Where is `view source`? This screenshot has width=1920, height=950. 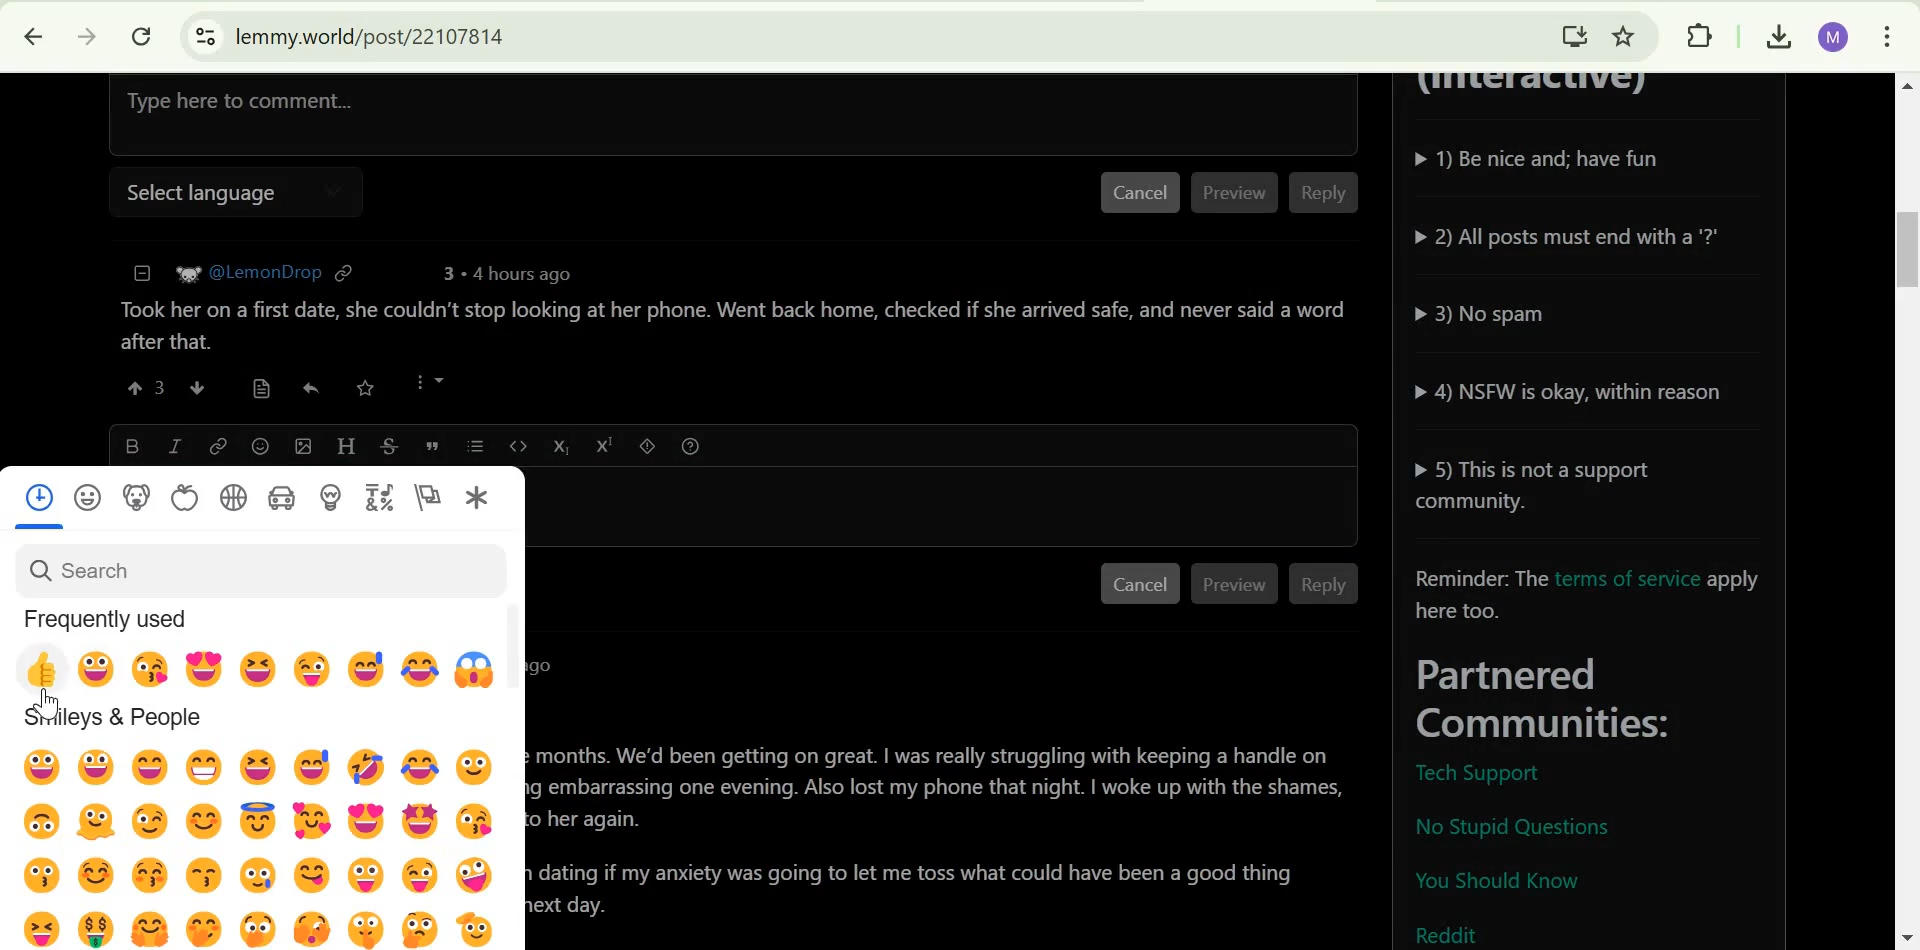 view source is located at coordinates (259, 388).